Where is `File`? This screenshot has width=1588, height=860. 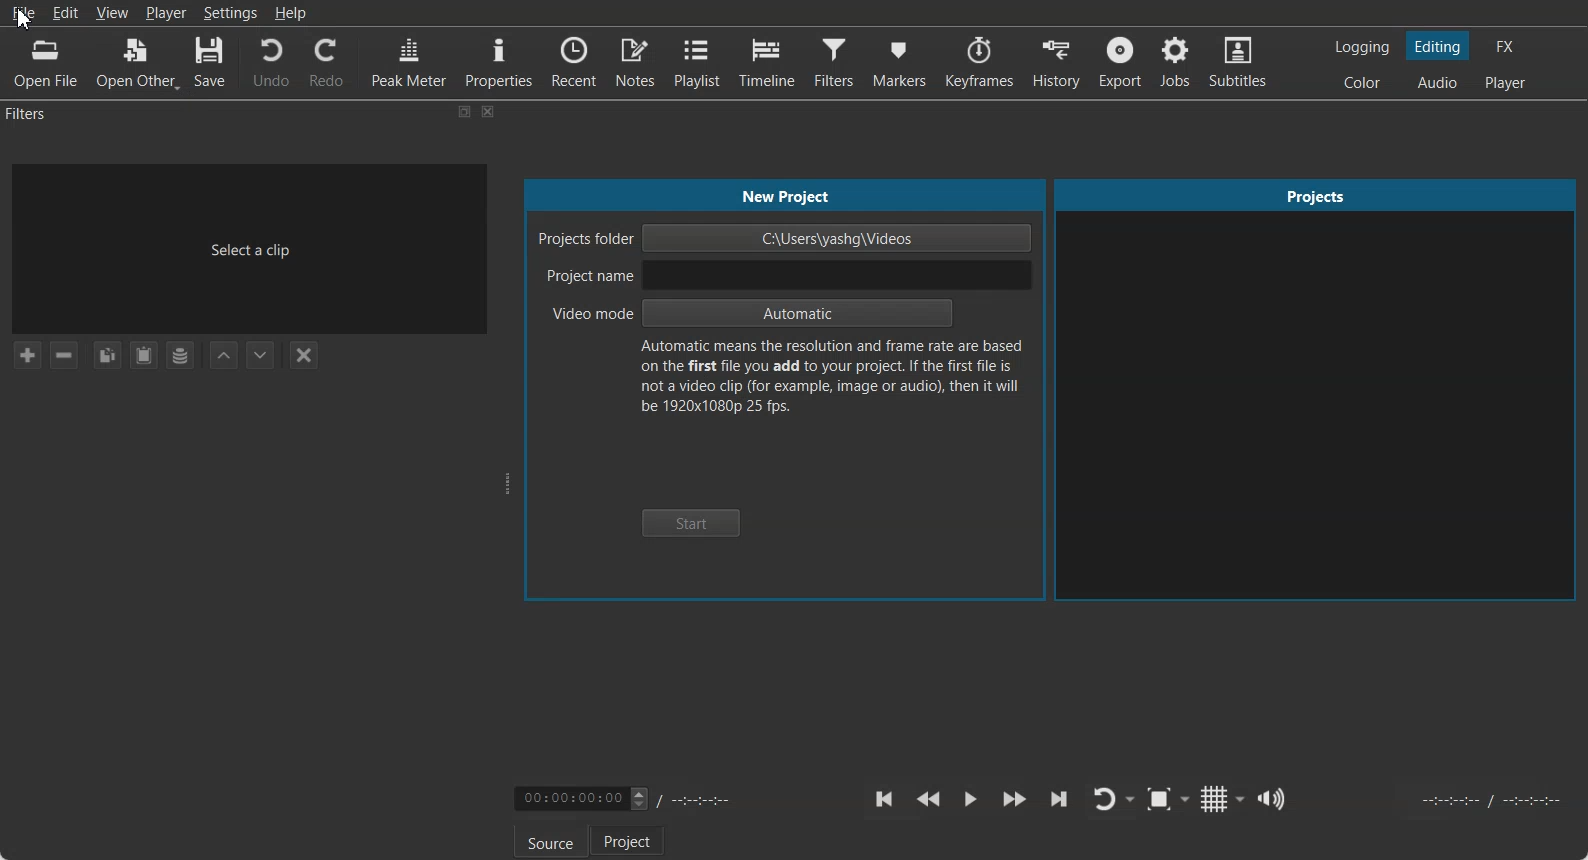 File is located at coordinates (23, 13).